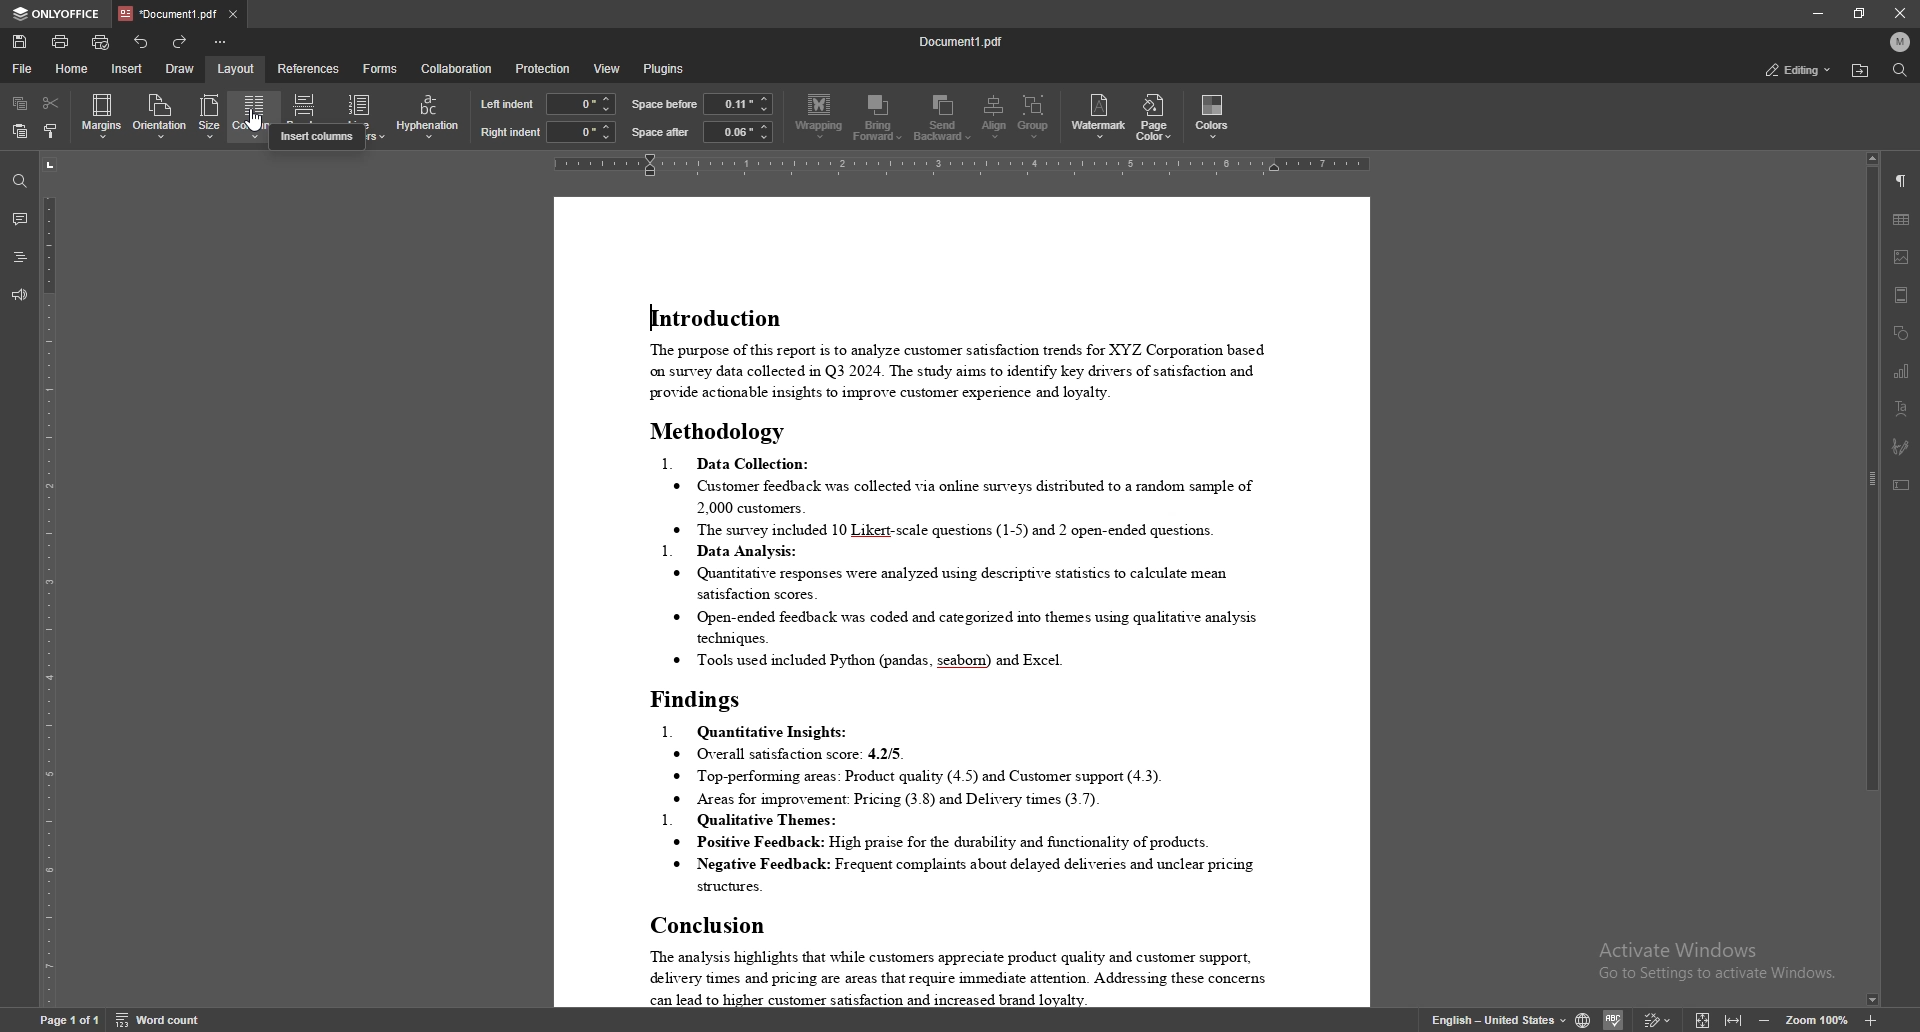 This screenshot has height=1032, width=1920. Describe the element at coordinates (543, 67) in the screenshot. I see `protection` at that location.